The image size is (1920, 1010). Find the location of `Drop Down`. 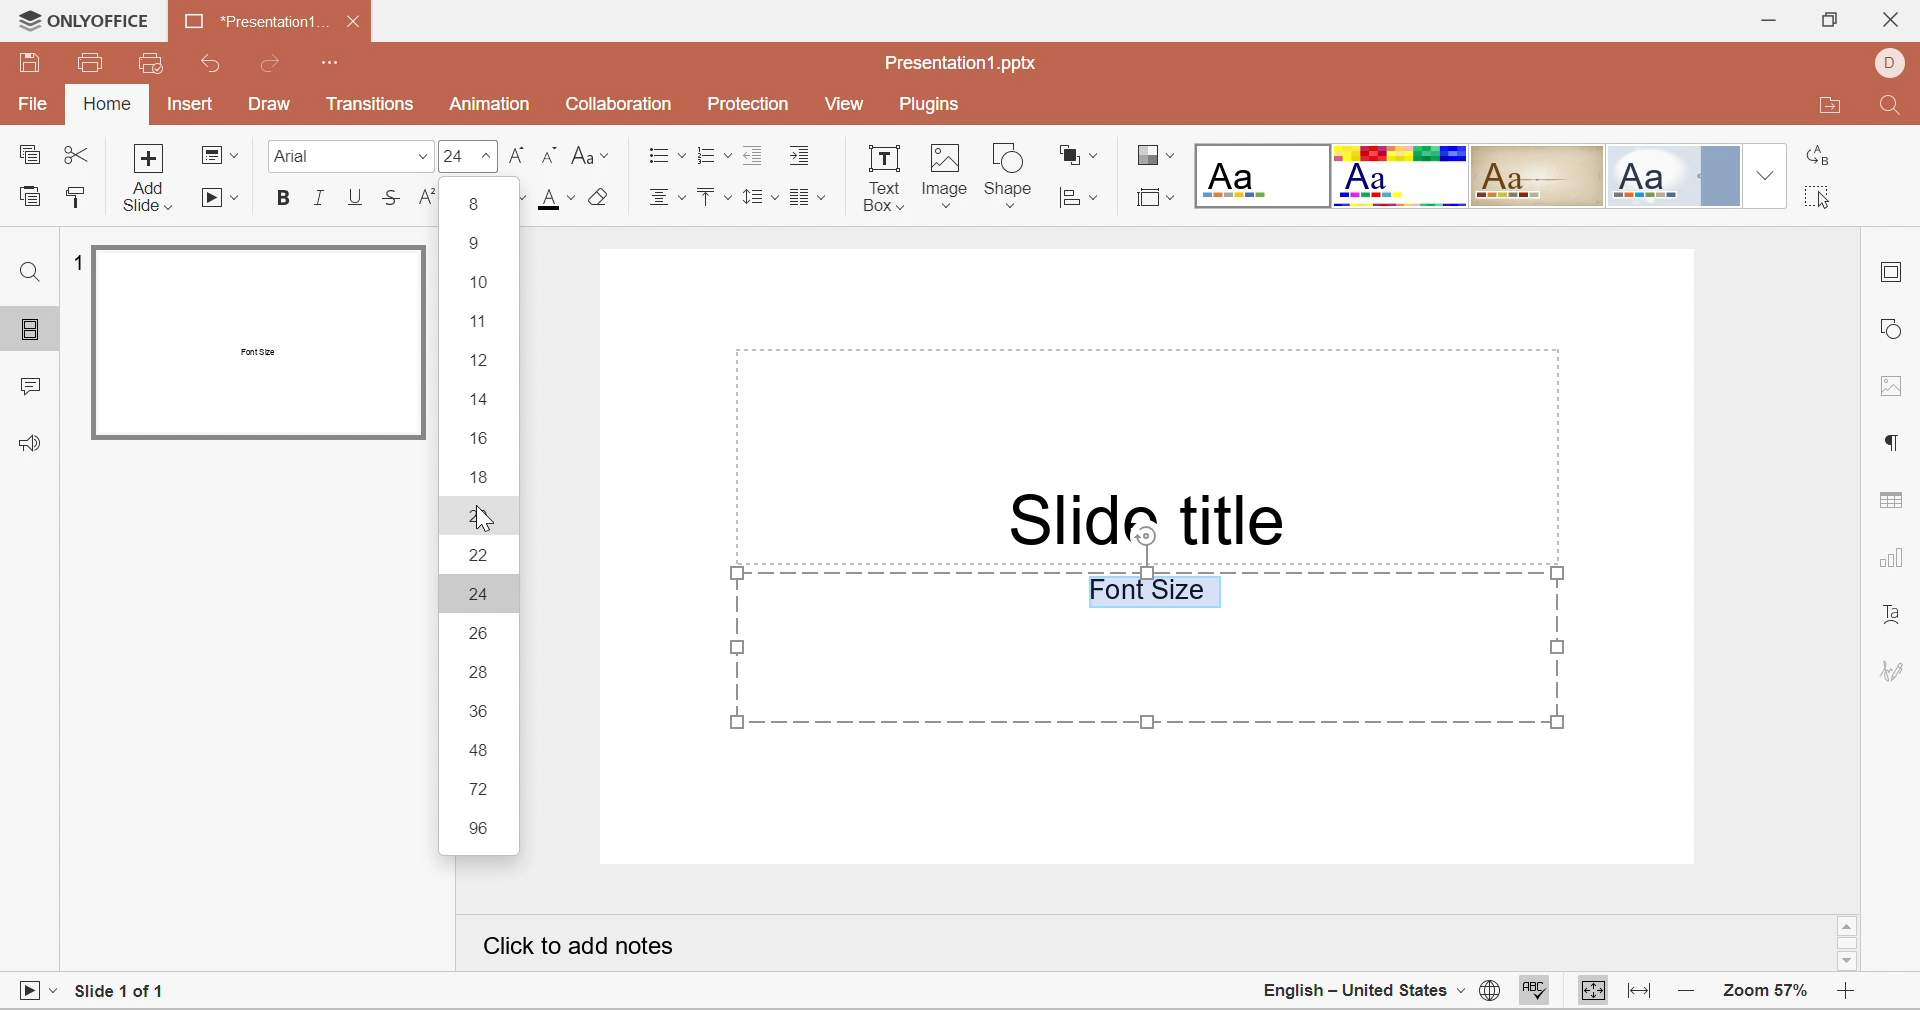

Drop Down is located at coordinates (423, 162).